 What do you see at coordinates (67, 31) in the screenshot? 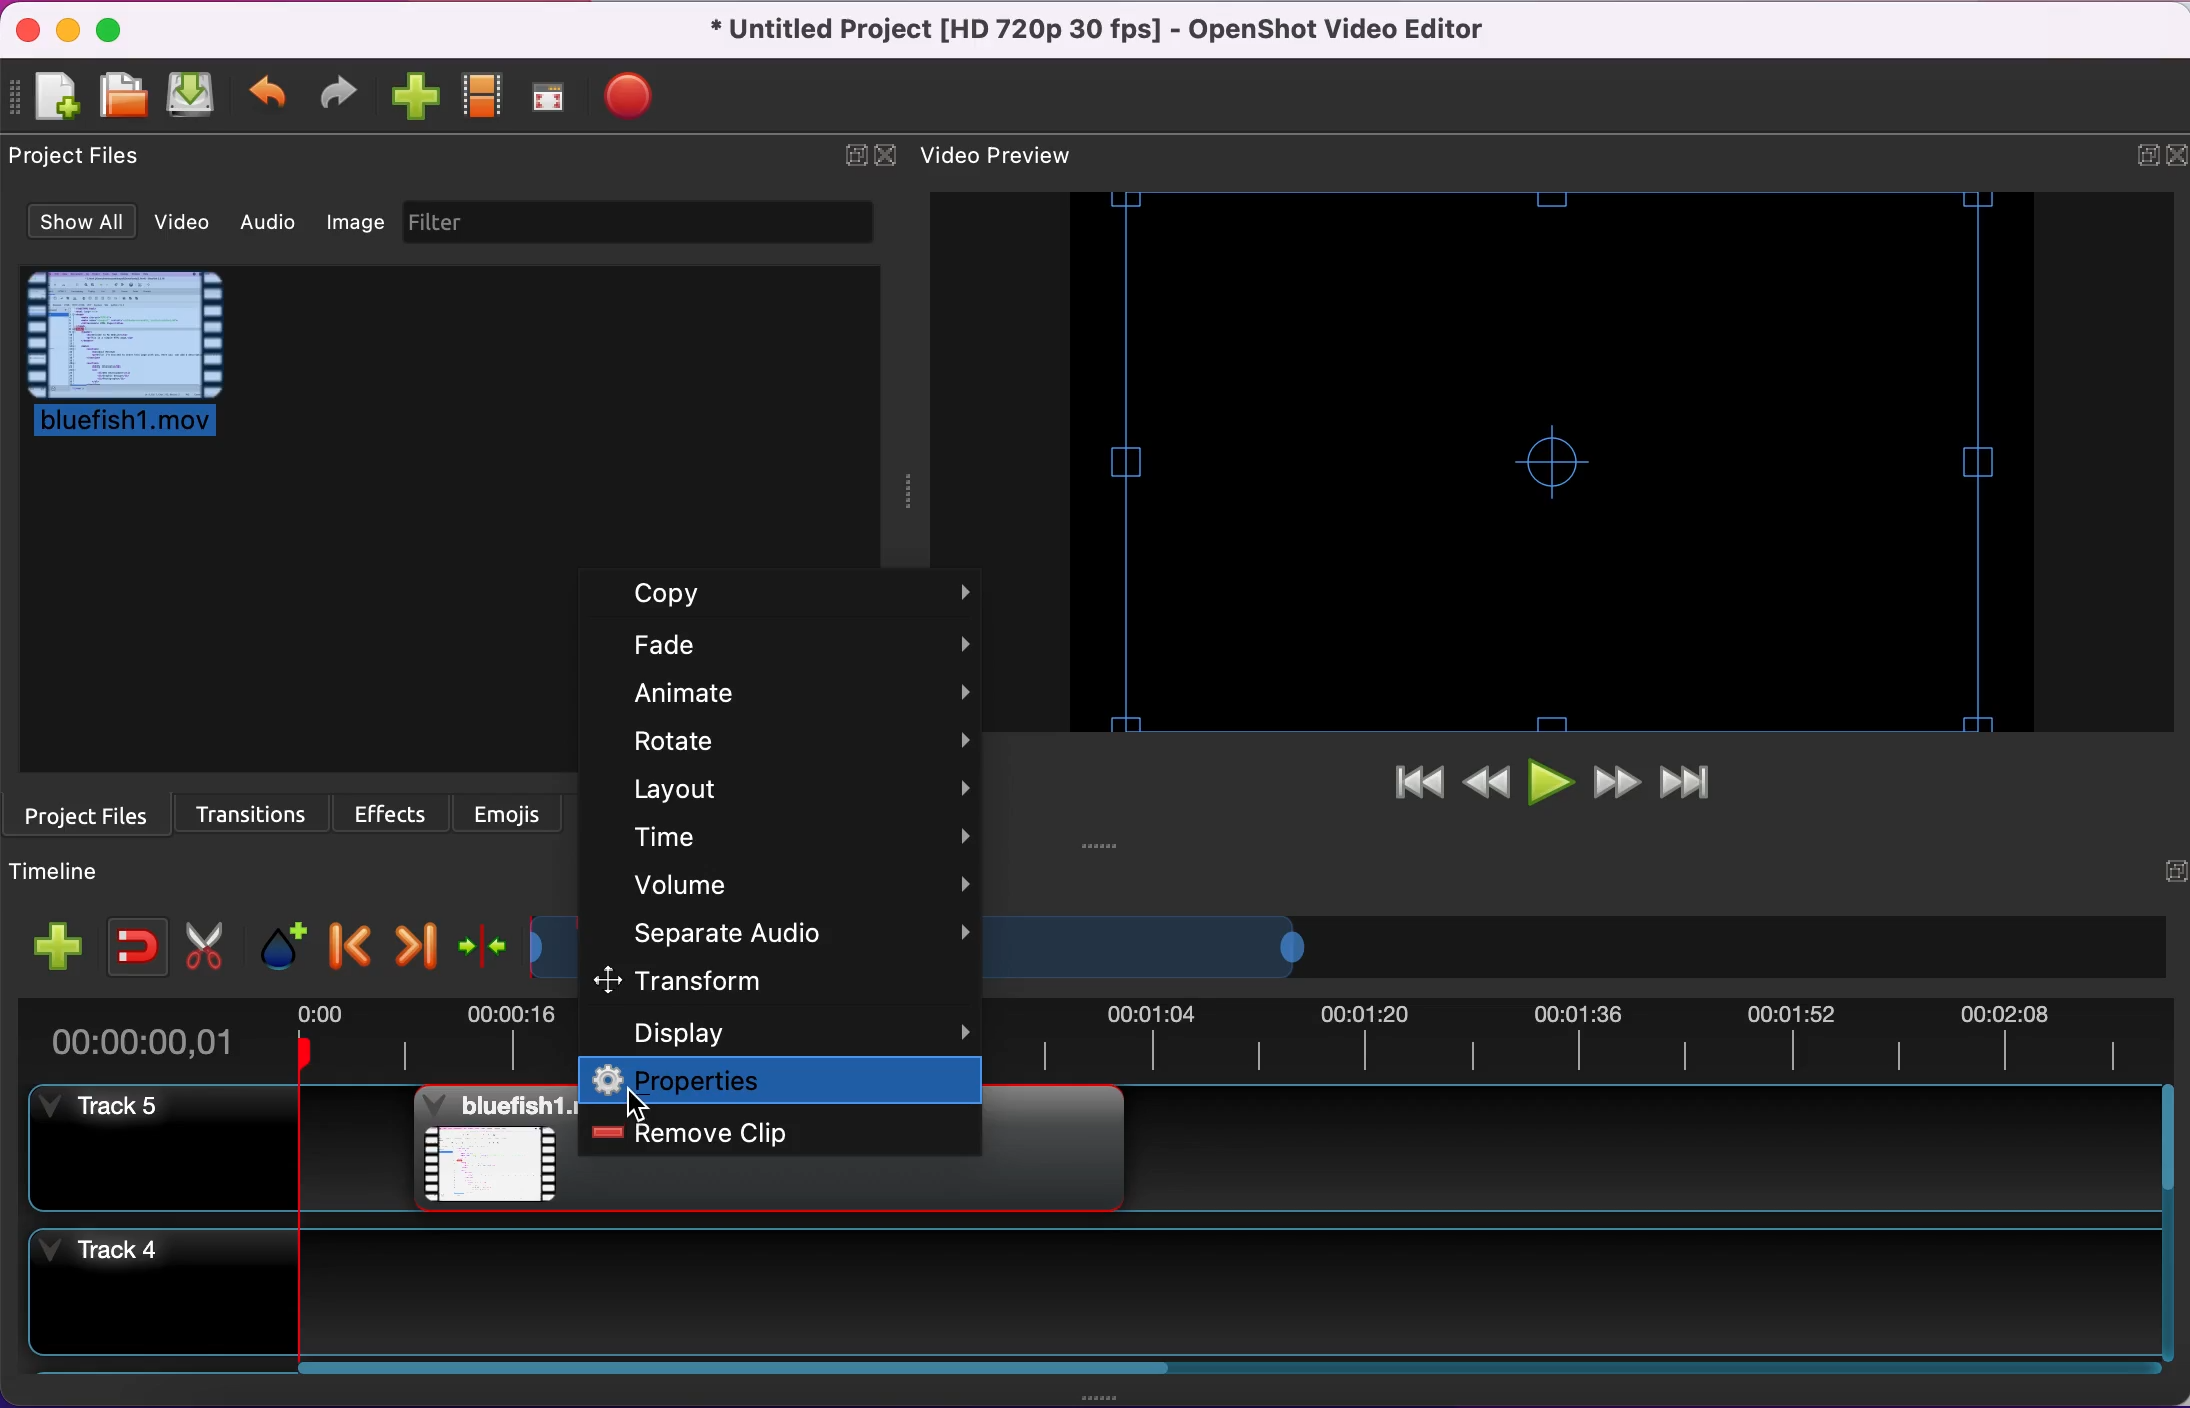
I see `minimize` at bounding box center [67, 31].